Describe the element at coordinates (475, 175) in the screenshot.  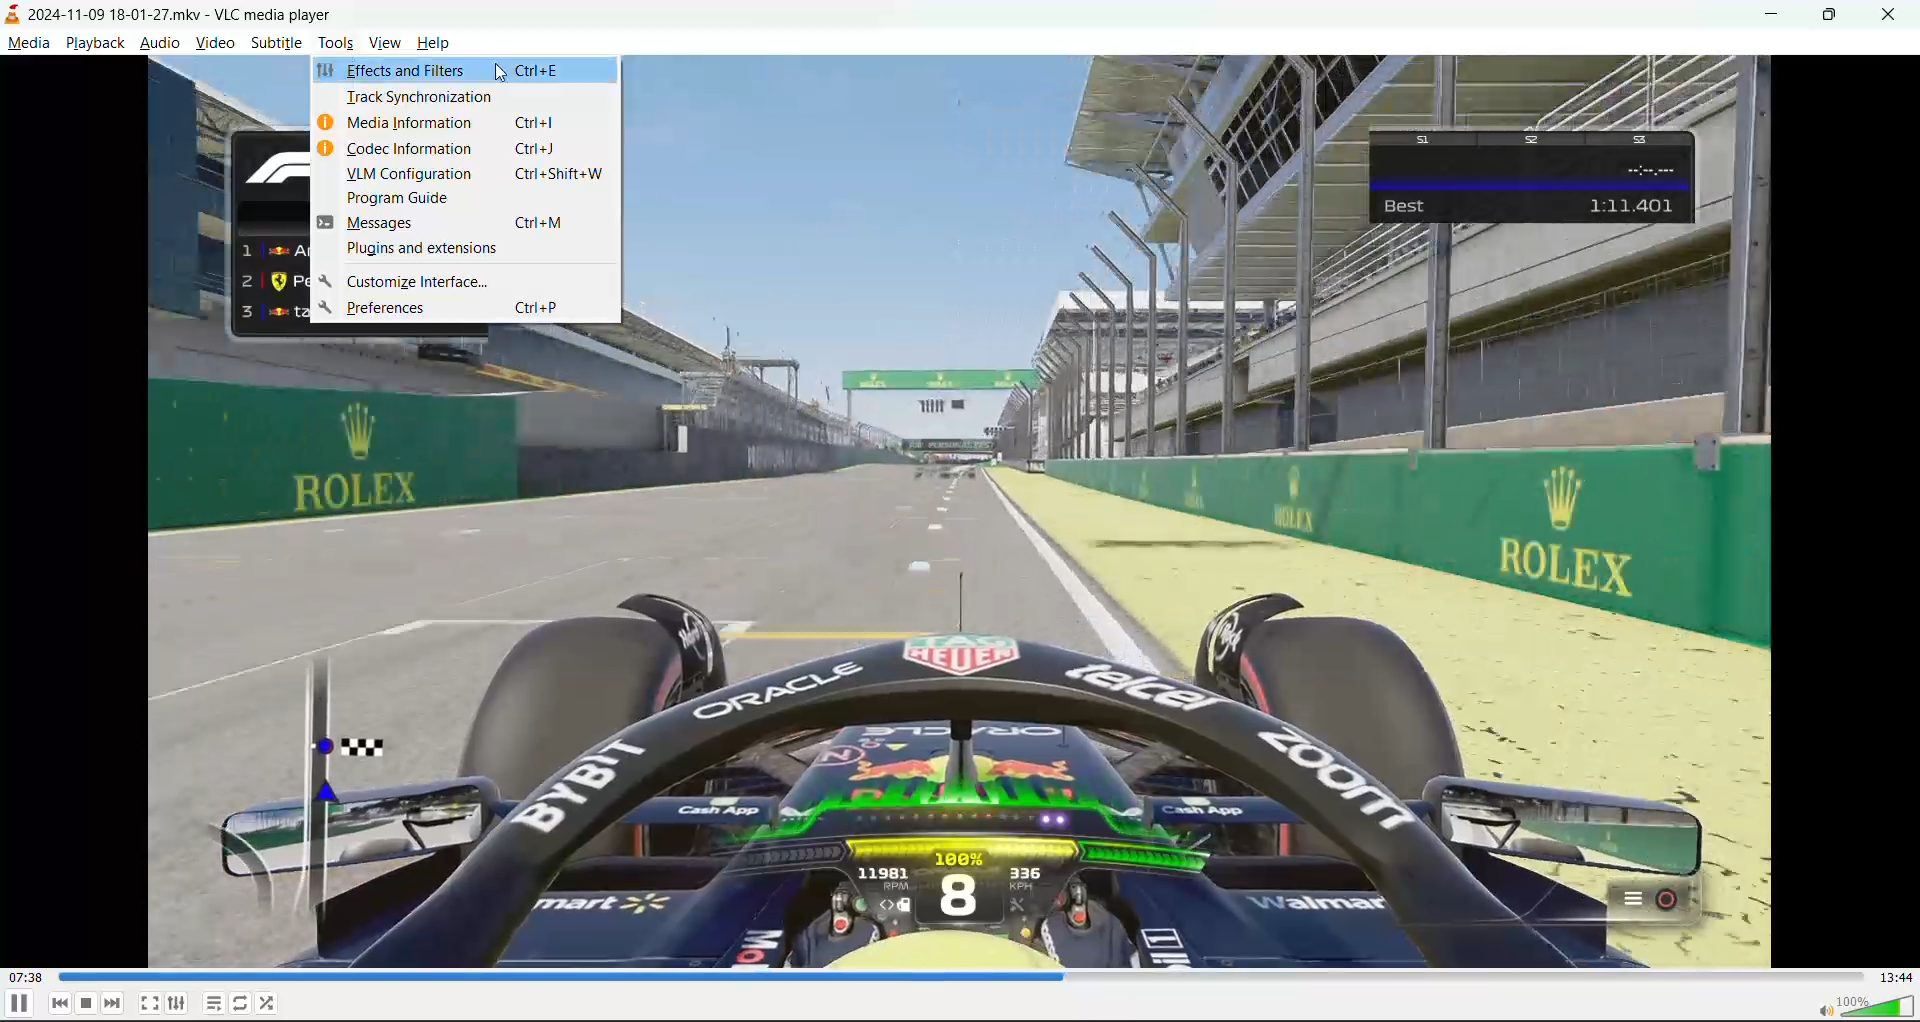
I see `vlm configuration` at that location.